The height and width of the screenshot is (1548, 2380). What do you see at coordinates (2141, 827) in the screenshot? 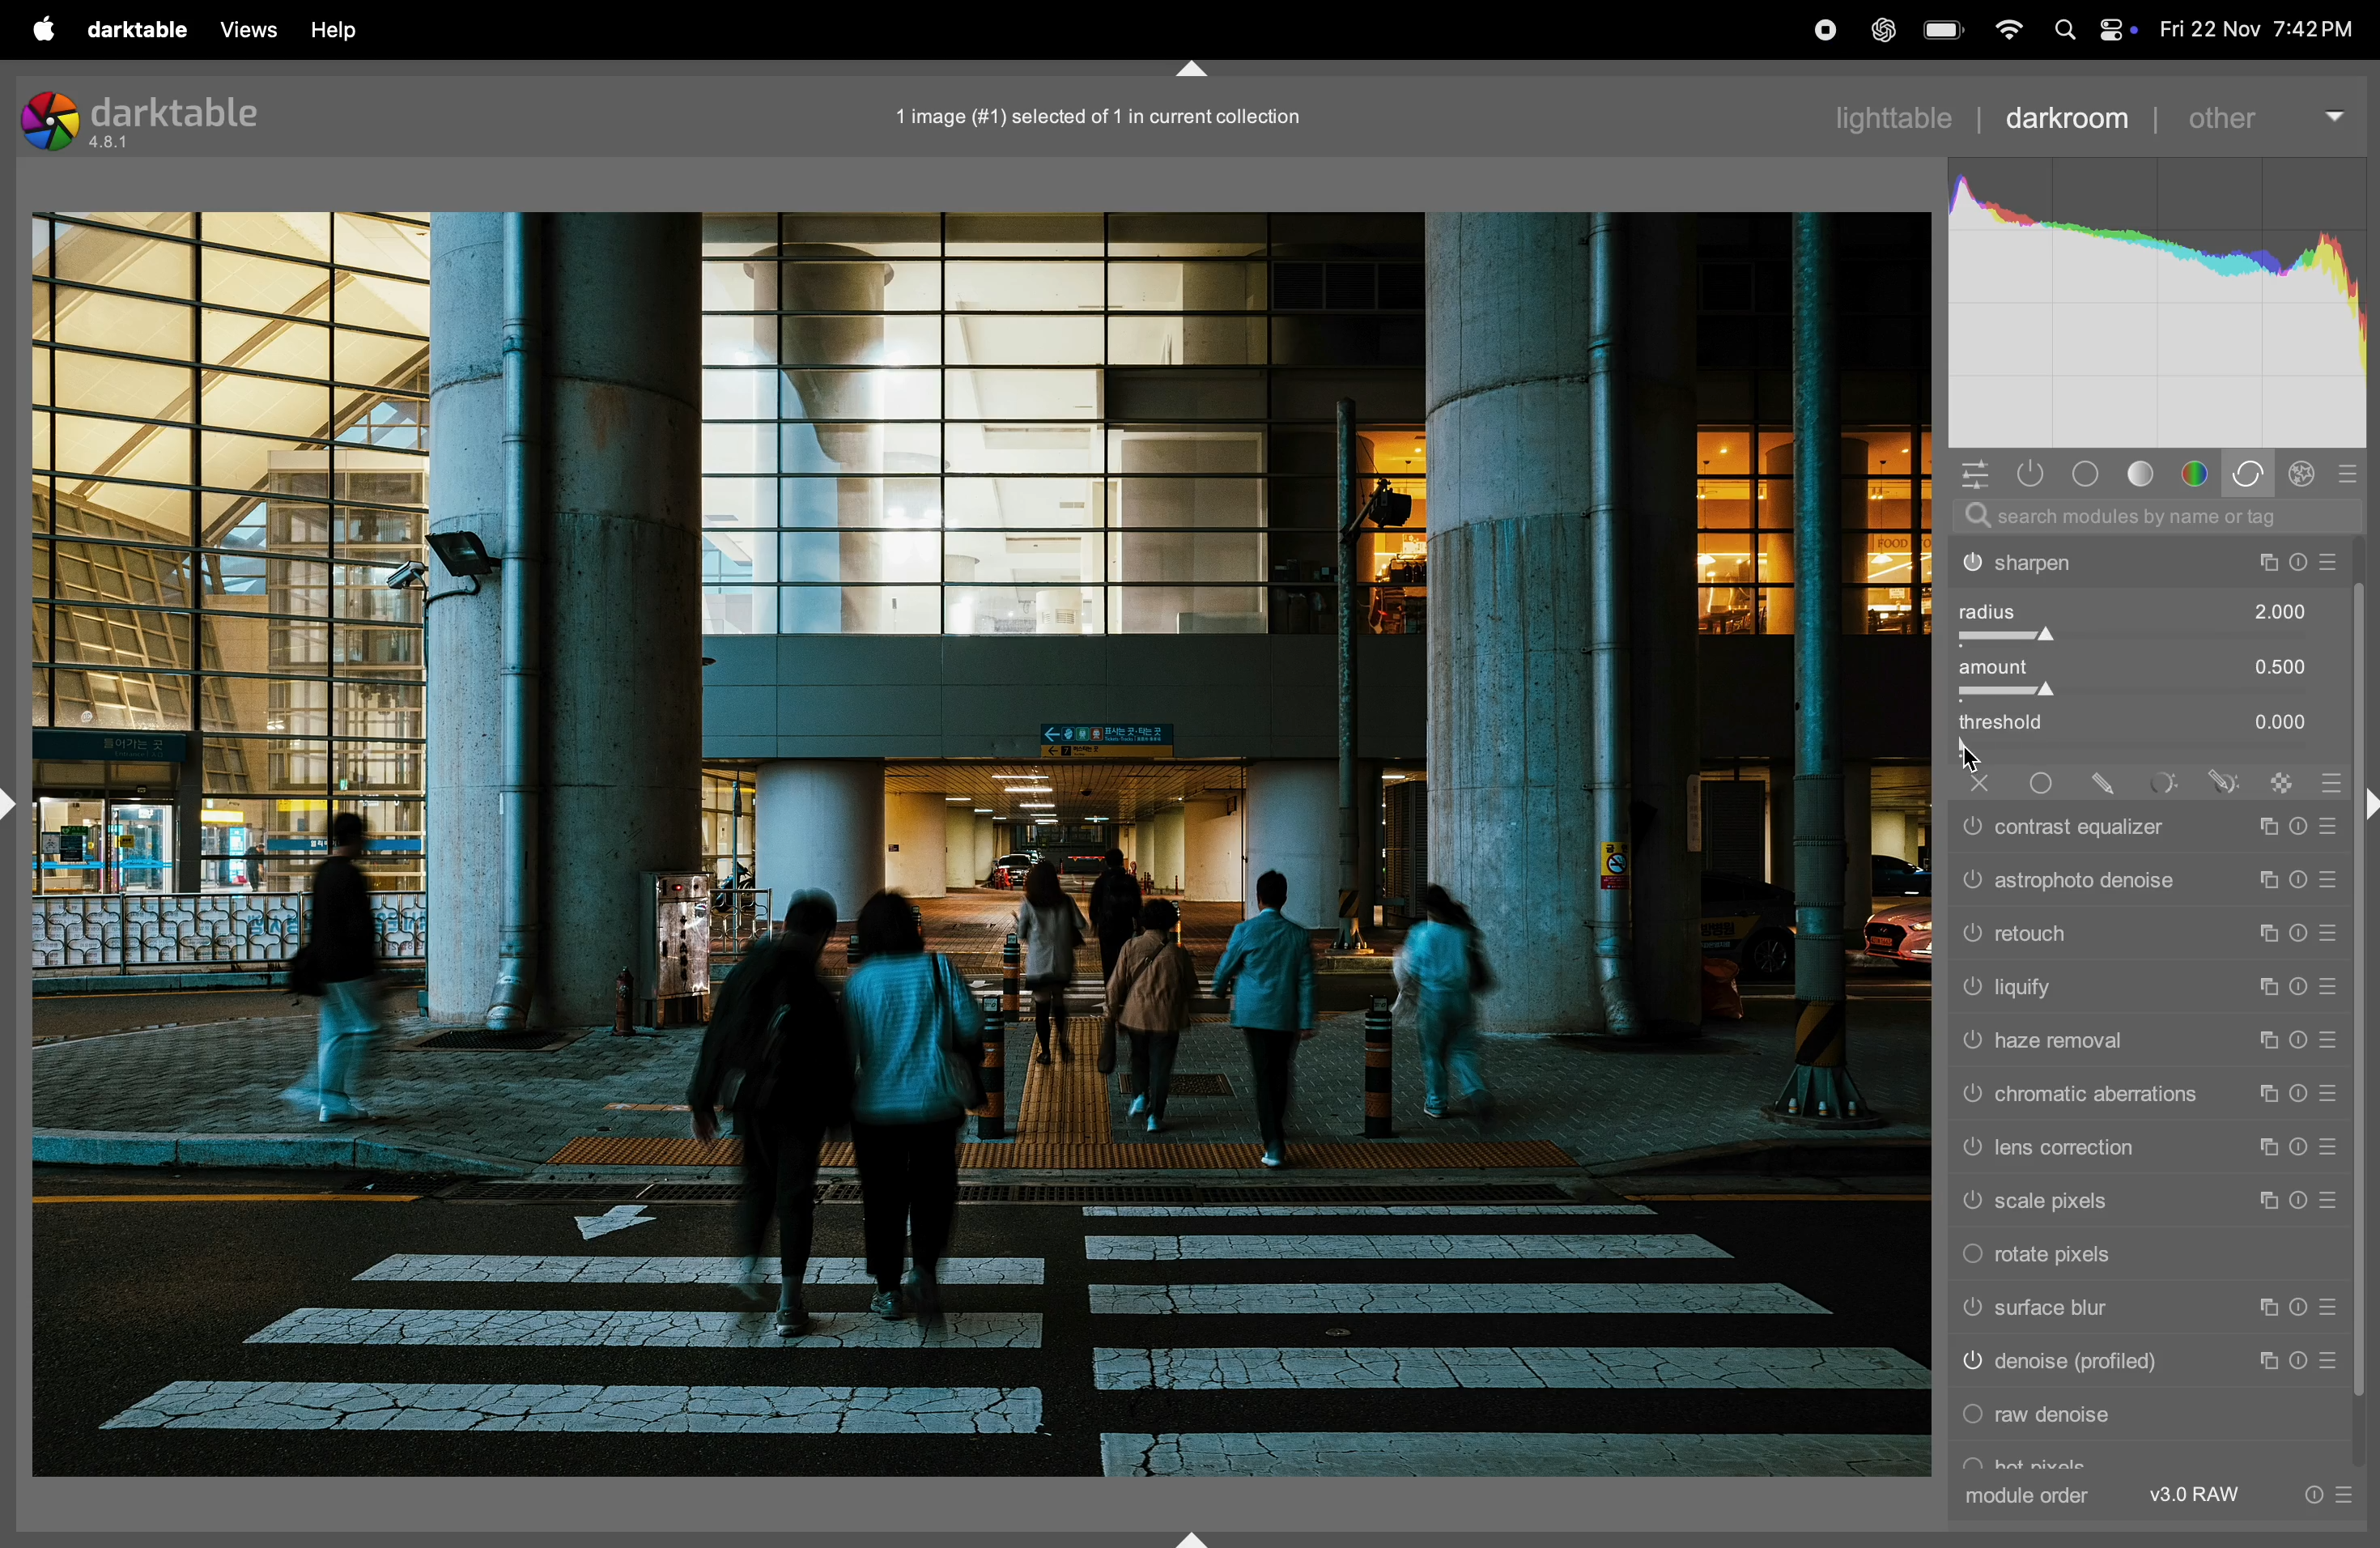
I see `contrast equalizer` at bounding box center [2141, 827].